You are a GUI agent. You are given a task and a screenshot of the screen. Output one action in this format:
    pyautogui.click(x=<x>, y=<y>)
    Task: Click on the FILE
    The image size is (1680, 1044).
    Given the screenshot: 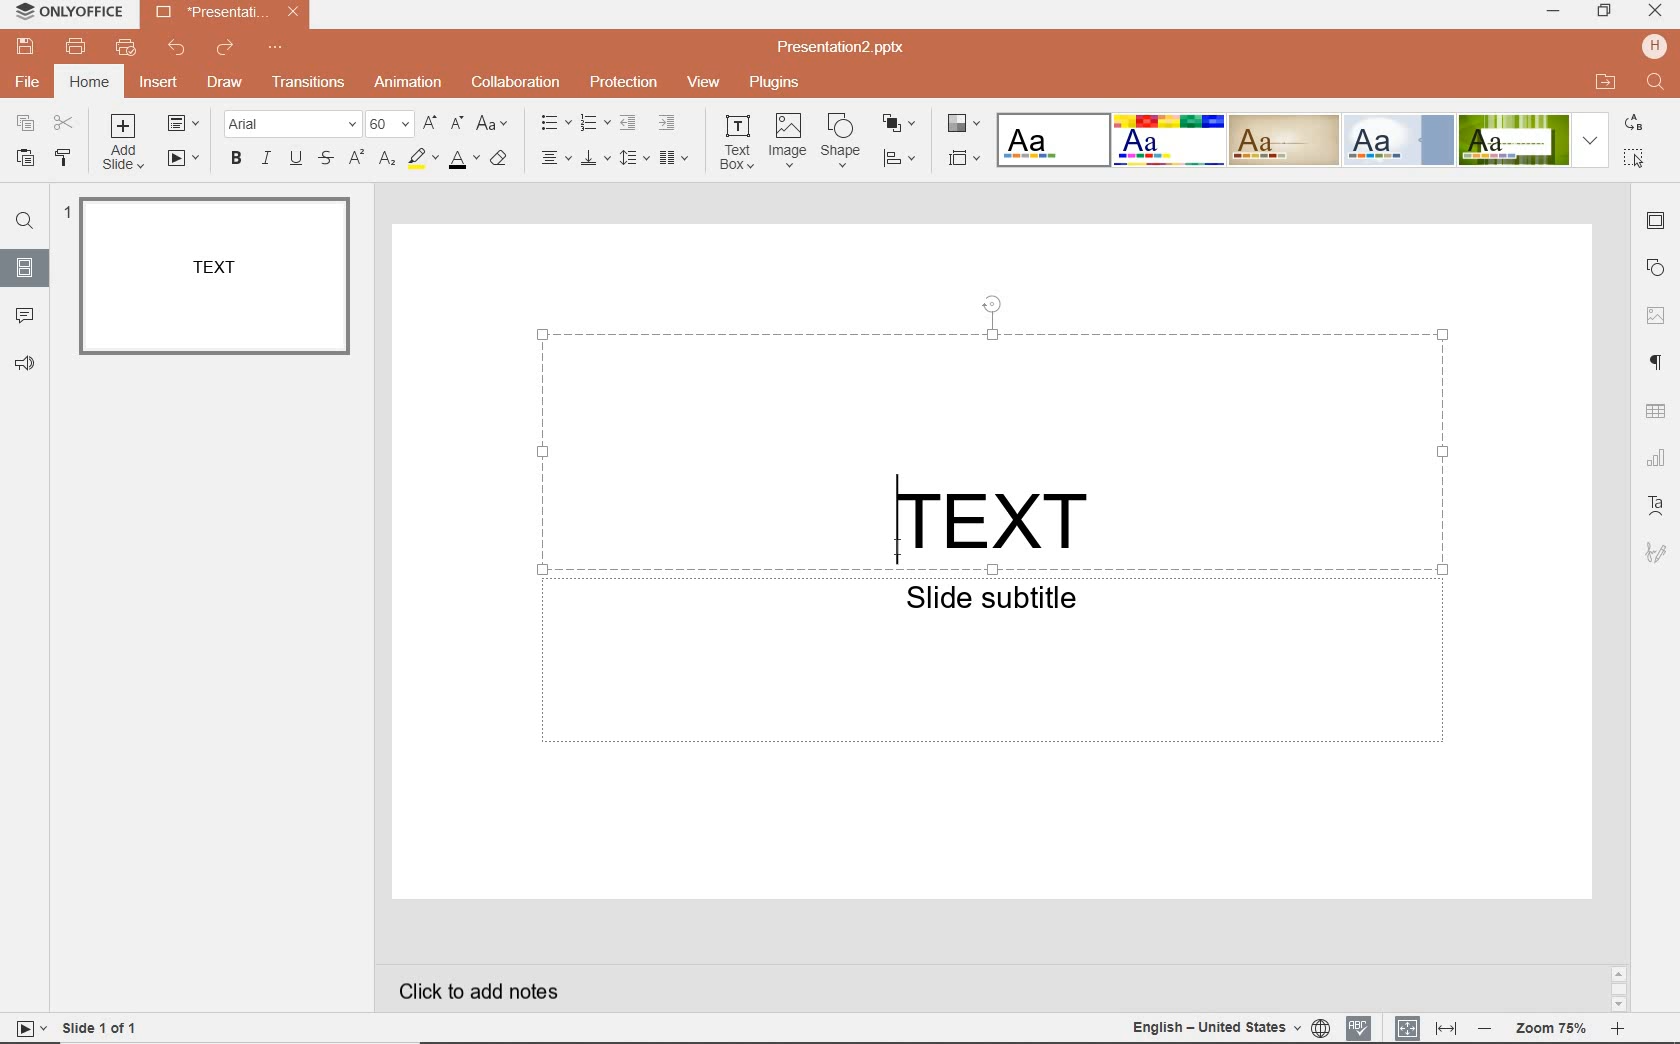 What is the action you would take?
    pyautogui.click(x=28, y=84)
    